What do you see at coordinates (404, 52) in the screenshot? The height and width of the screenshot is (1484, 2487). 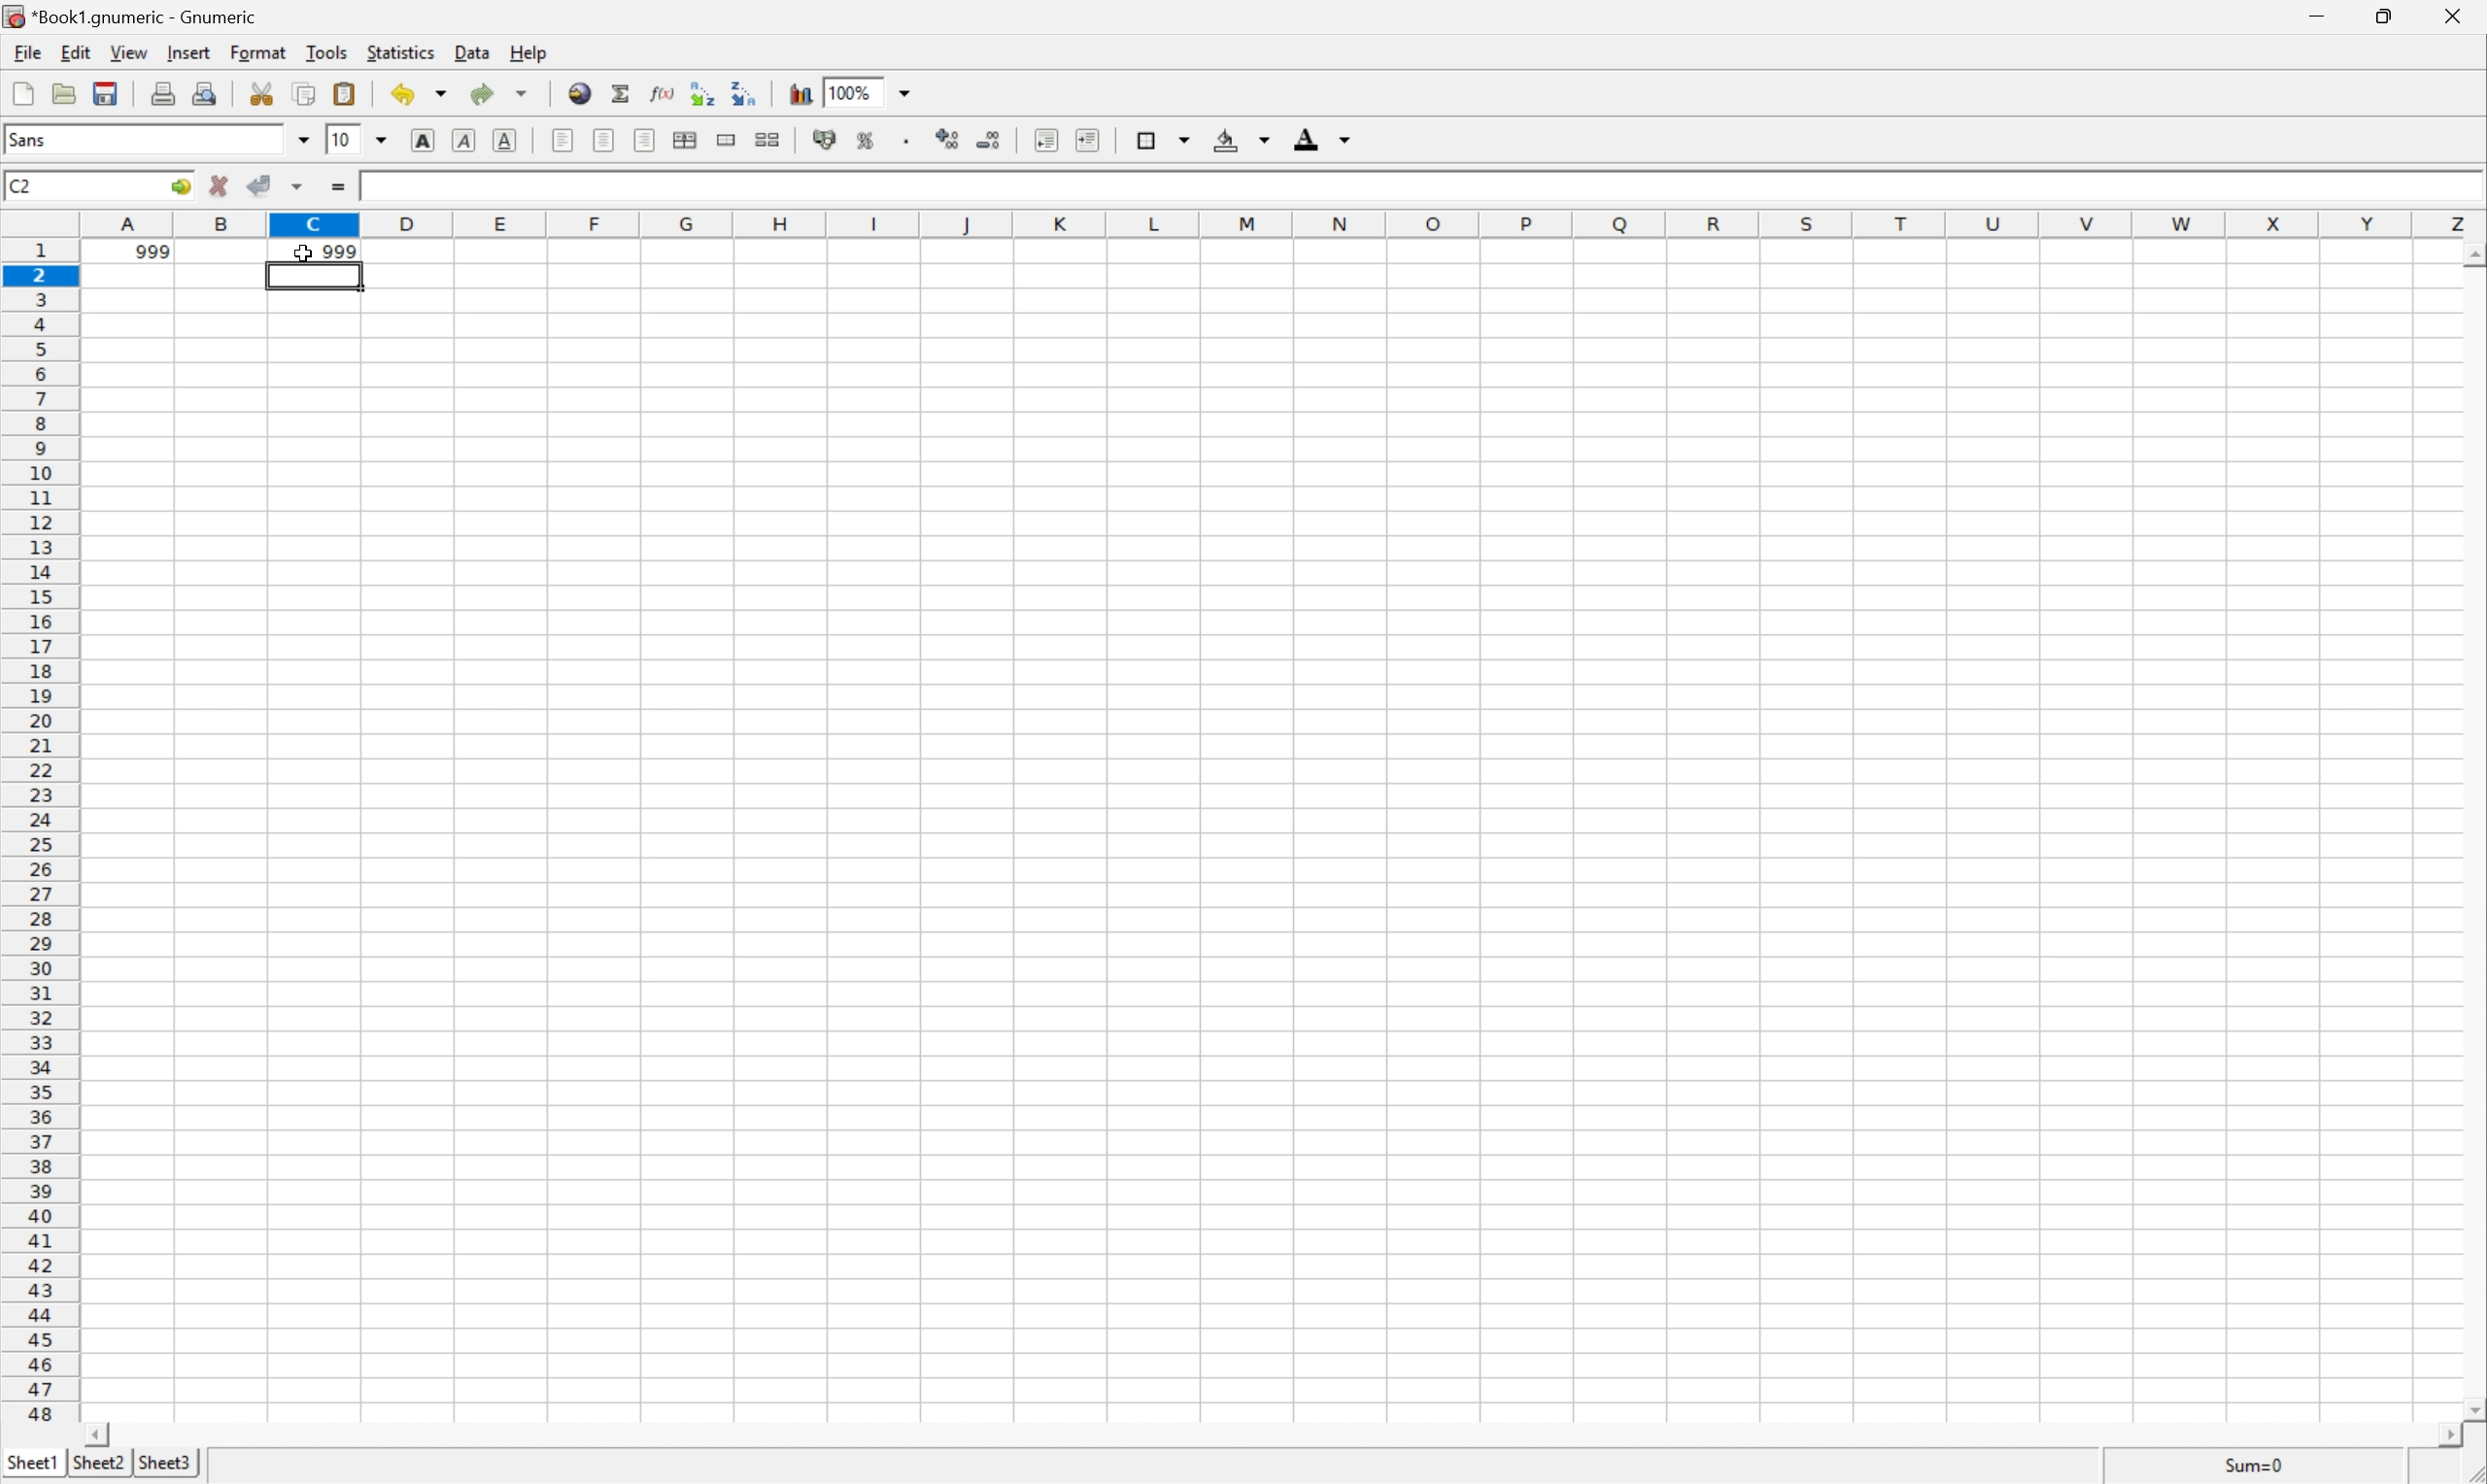 I see `statistics` at bounding box center [404, 52].